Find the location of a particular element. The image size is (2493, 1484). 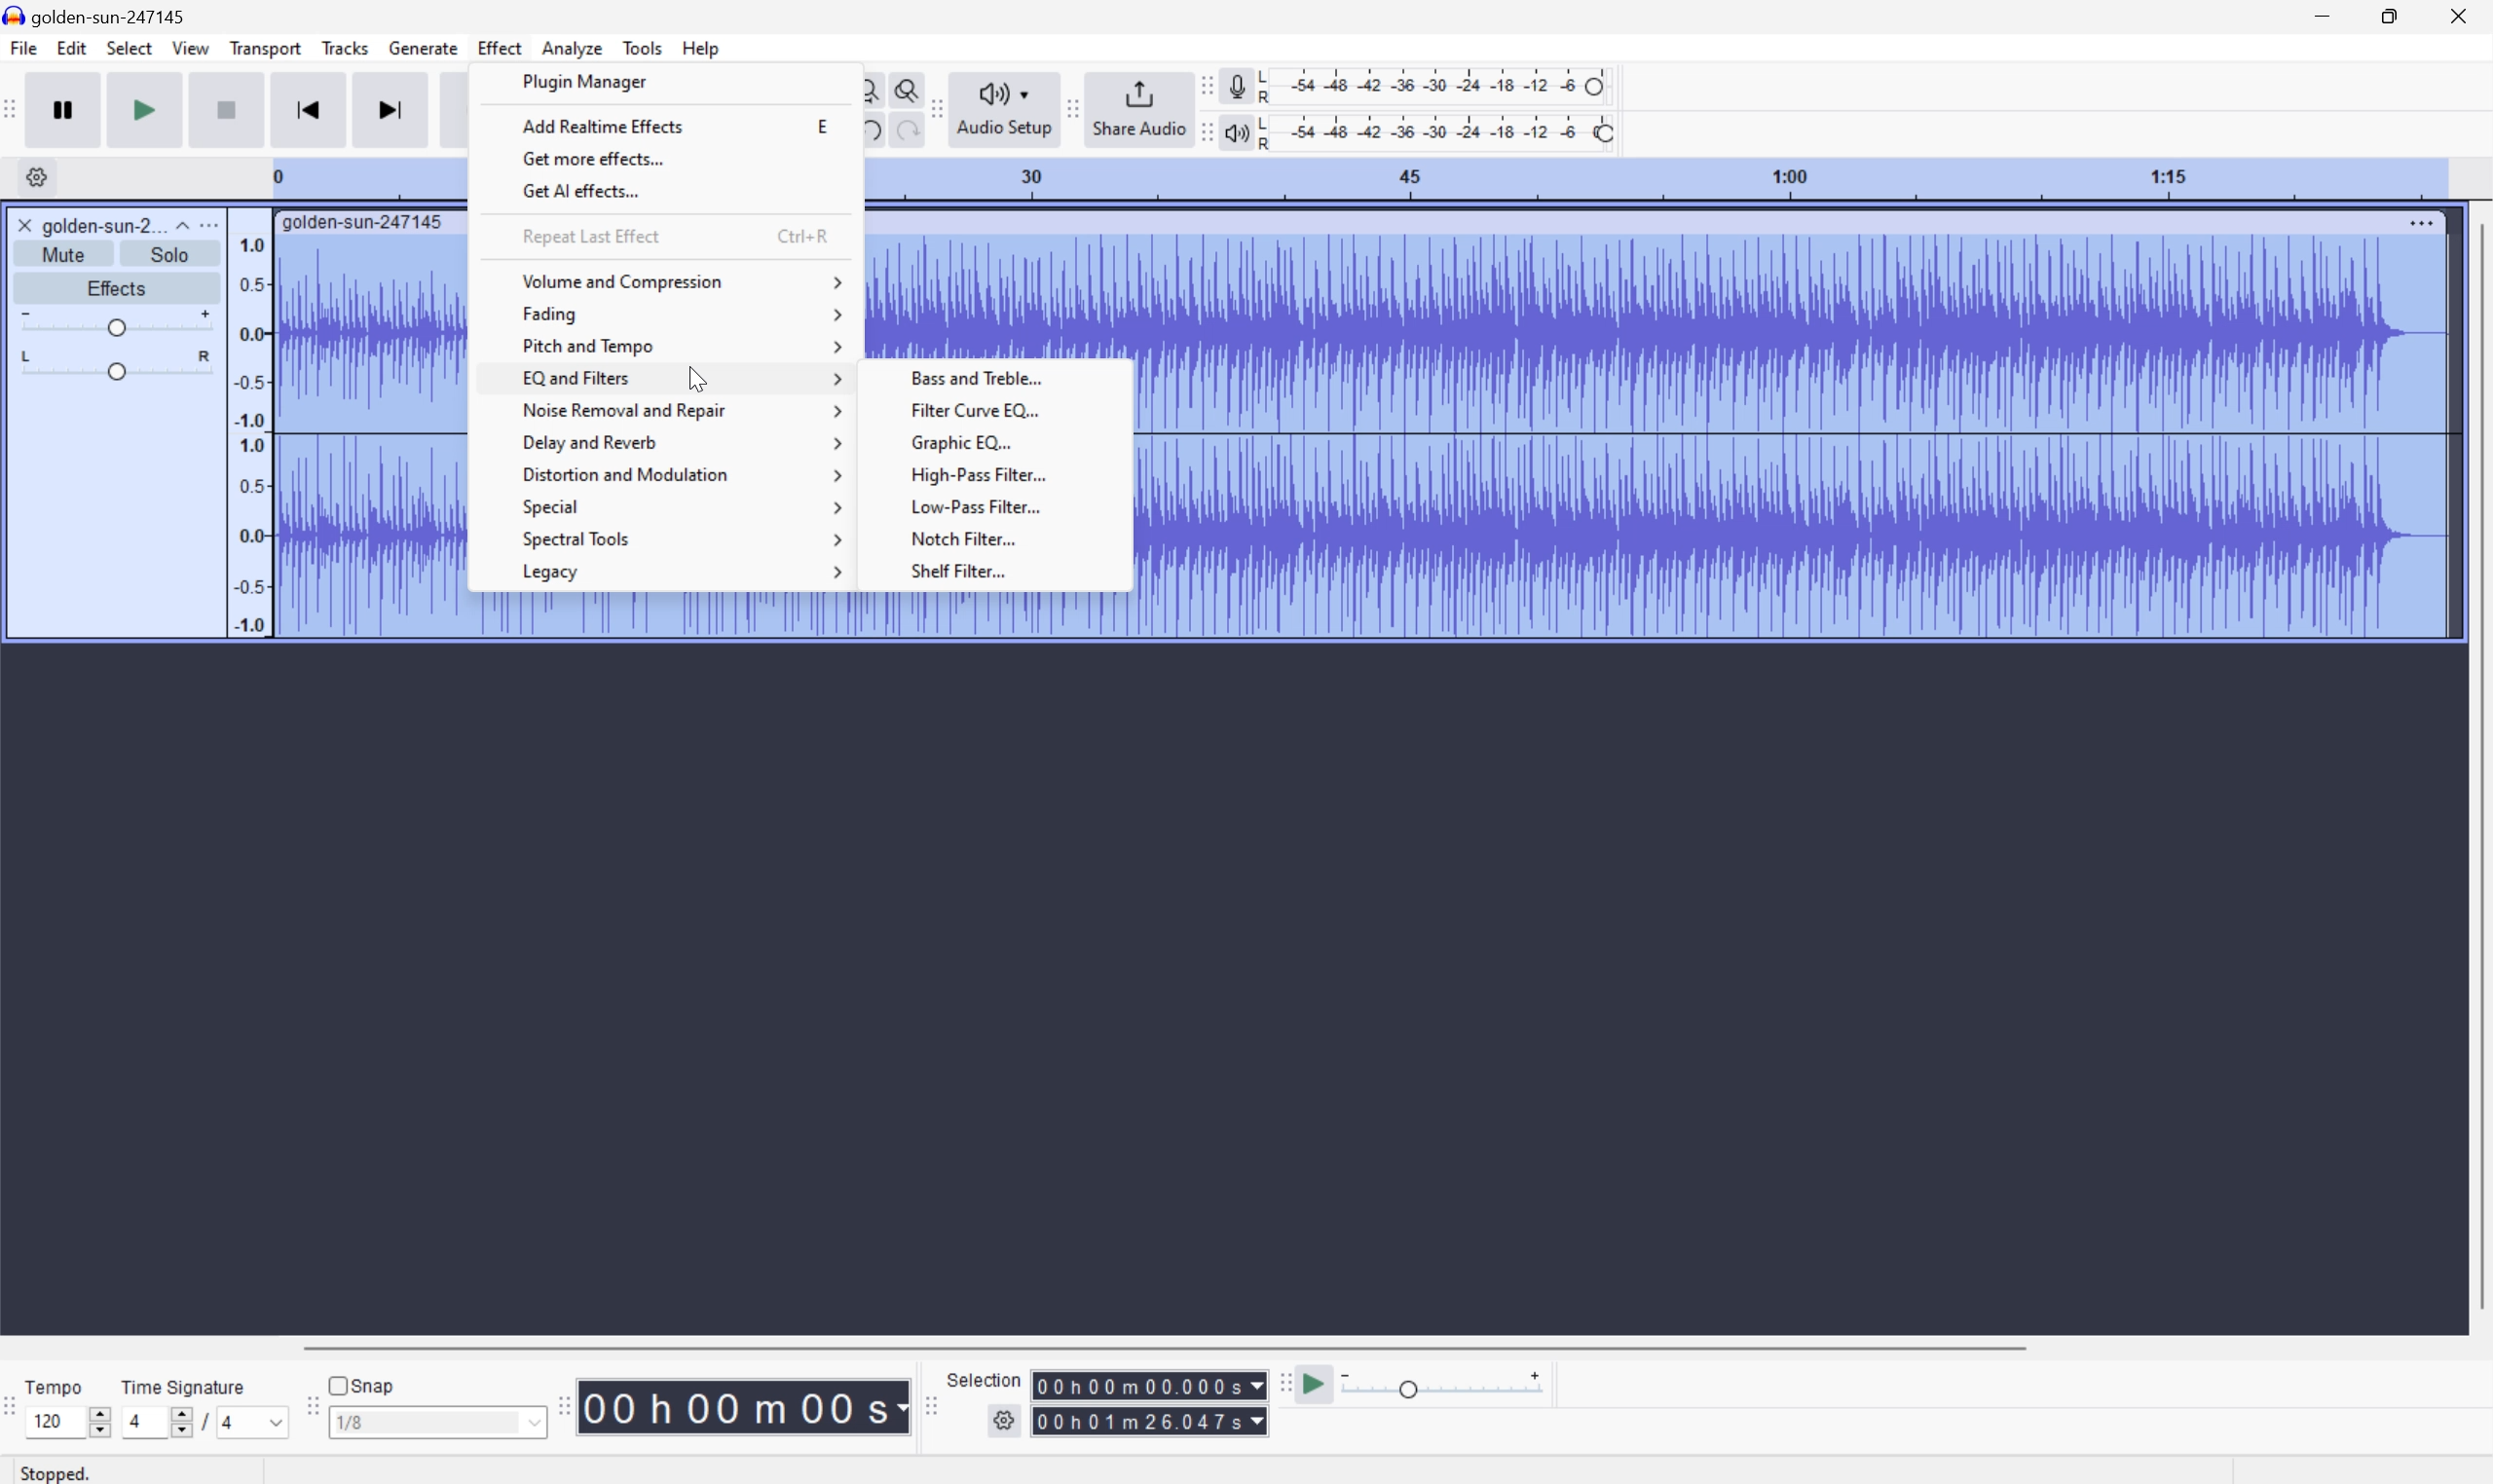

goldensun-247145 is located at coordinates (97, 16).